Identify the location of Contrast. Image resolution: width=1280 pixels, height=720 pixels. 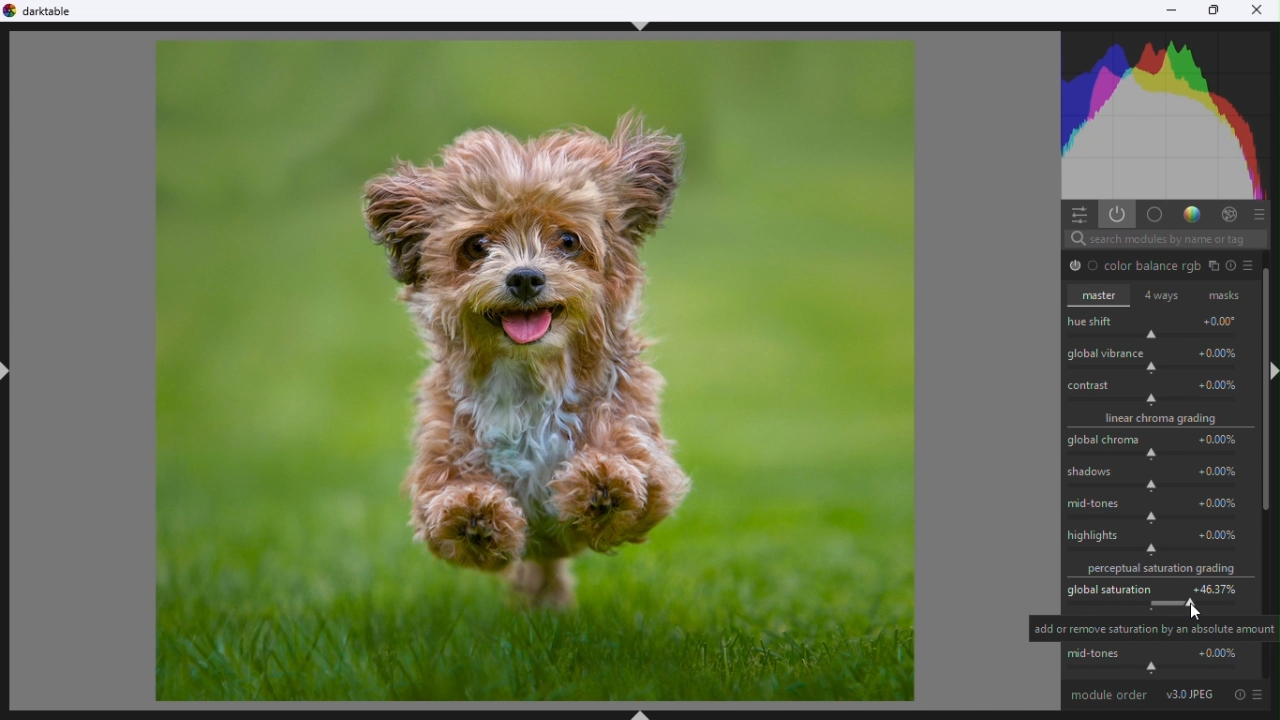
(1160, 393).